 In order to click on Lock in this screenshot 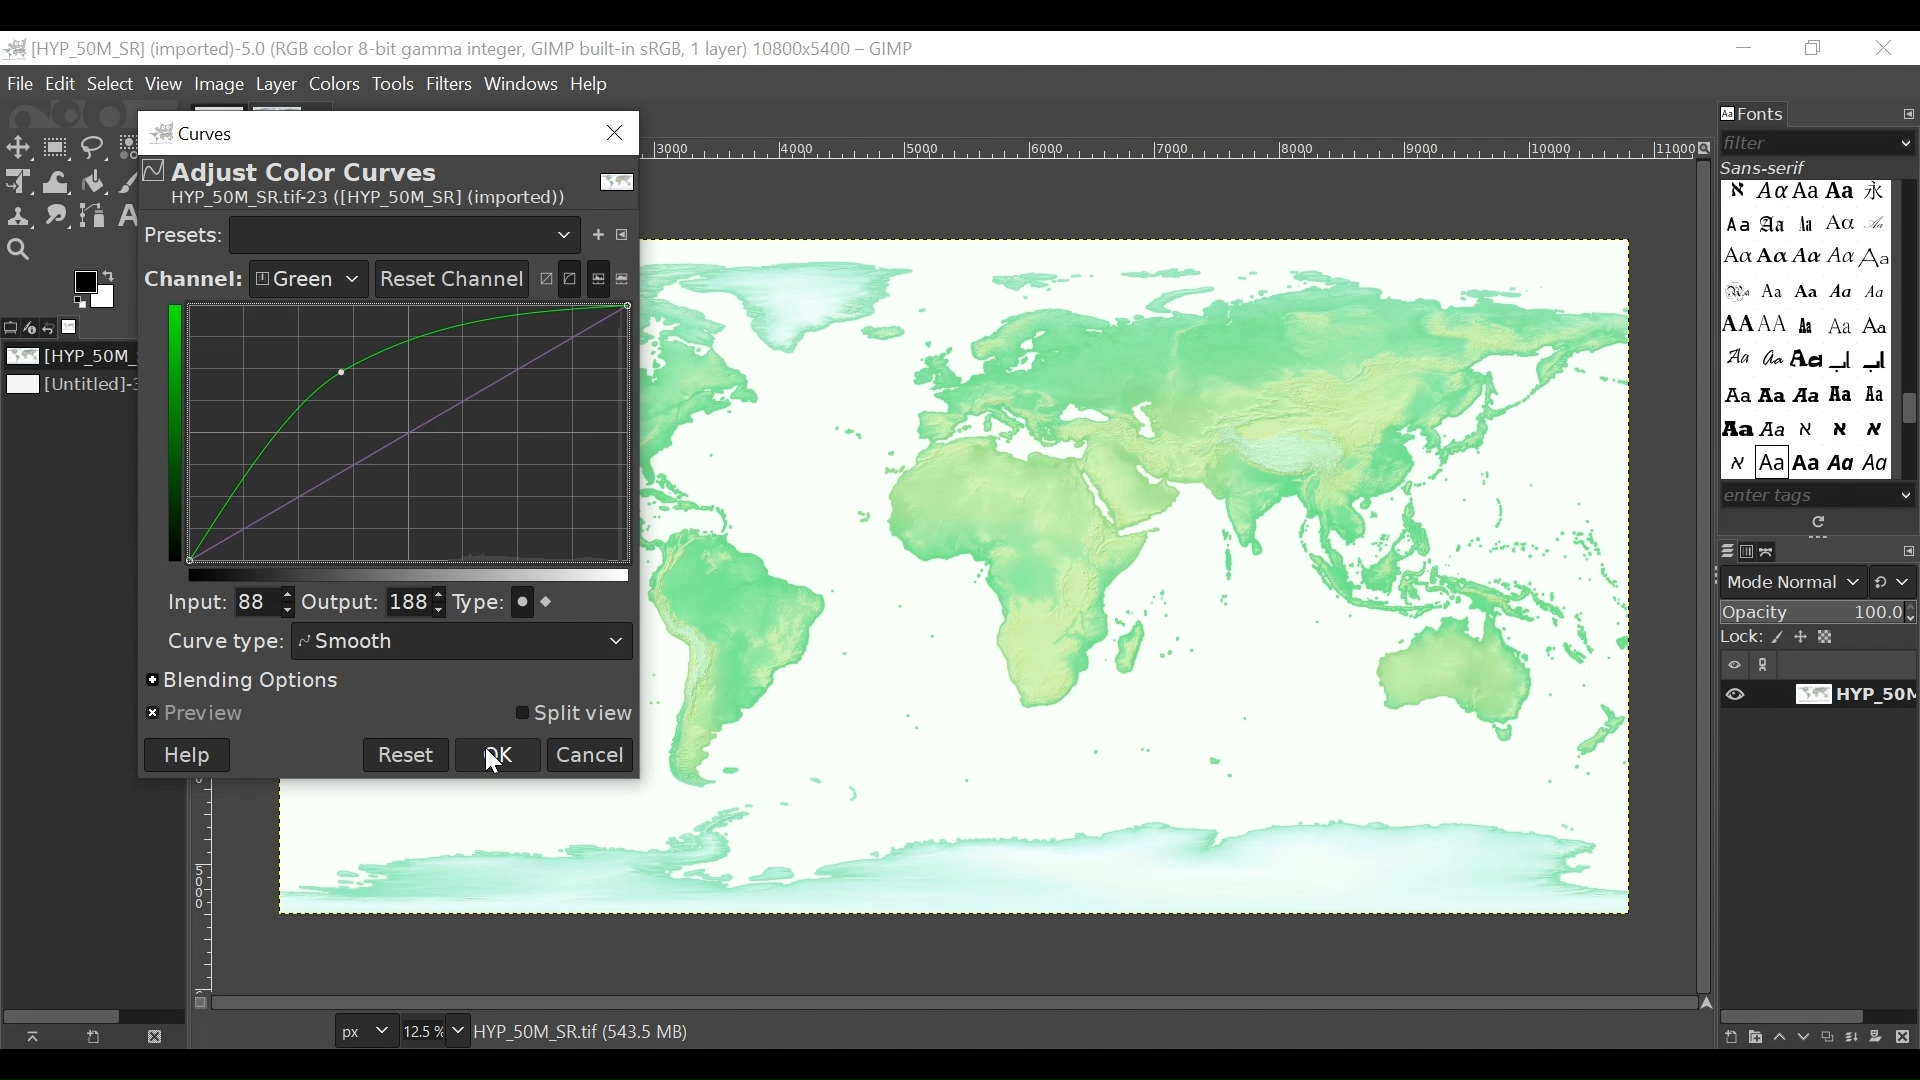, I will do `click(1820, 638)`.